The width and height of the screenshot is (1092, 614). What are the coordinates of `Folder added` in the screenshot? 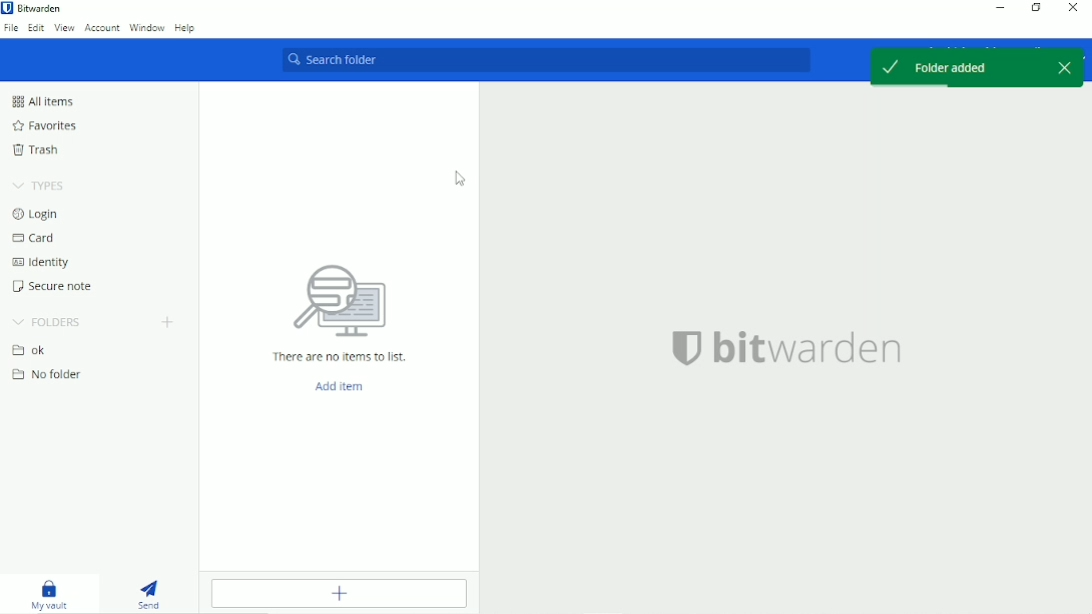 It's located at (958, 65).